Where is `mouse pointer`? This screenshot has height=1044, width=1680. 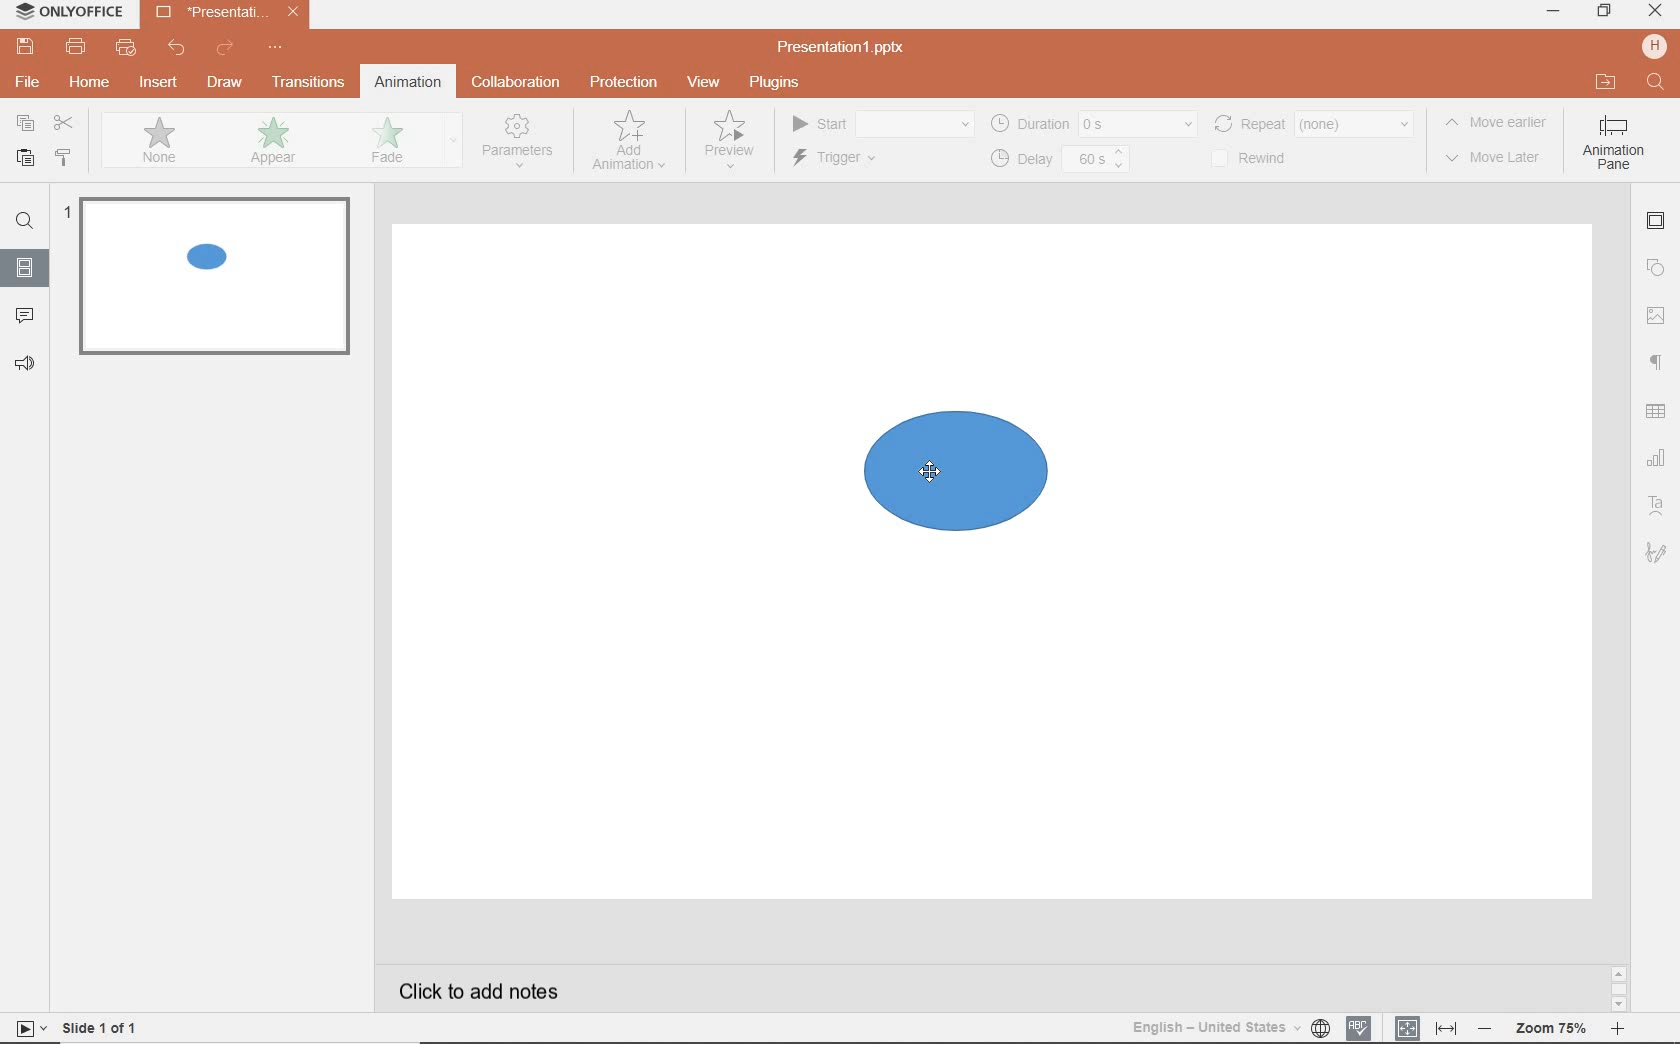
mouse pointer is located at coordinates (937, 473).